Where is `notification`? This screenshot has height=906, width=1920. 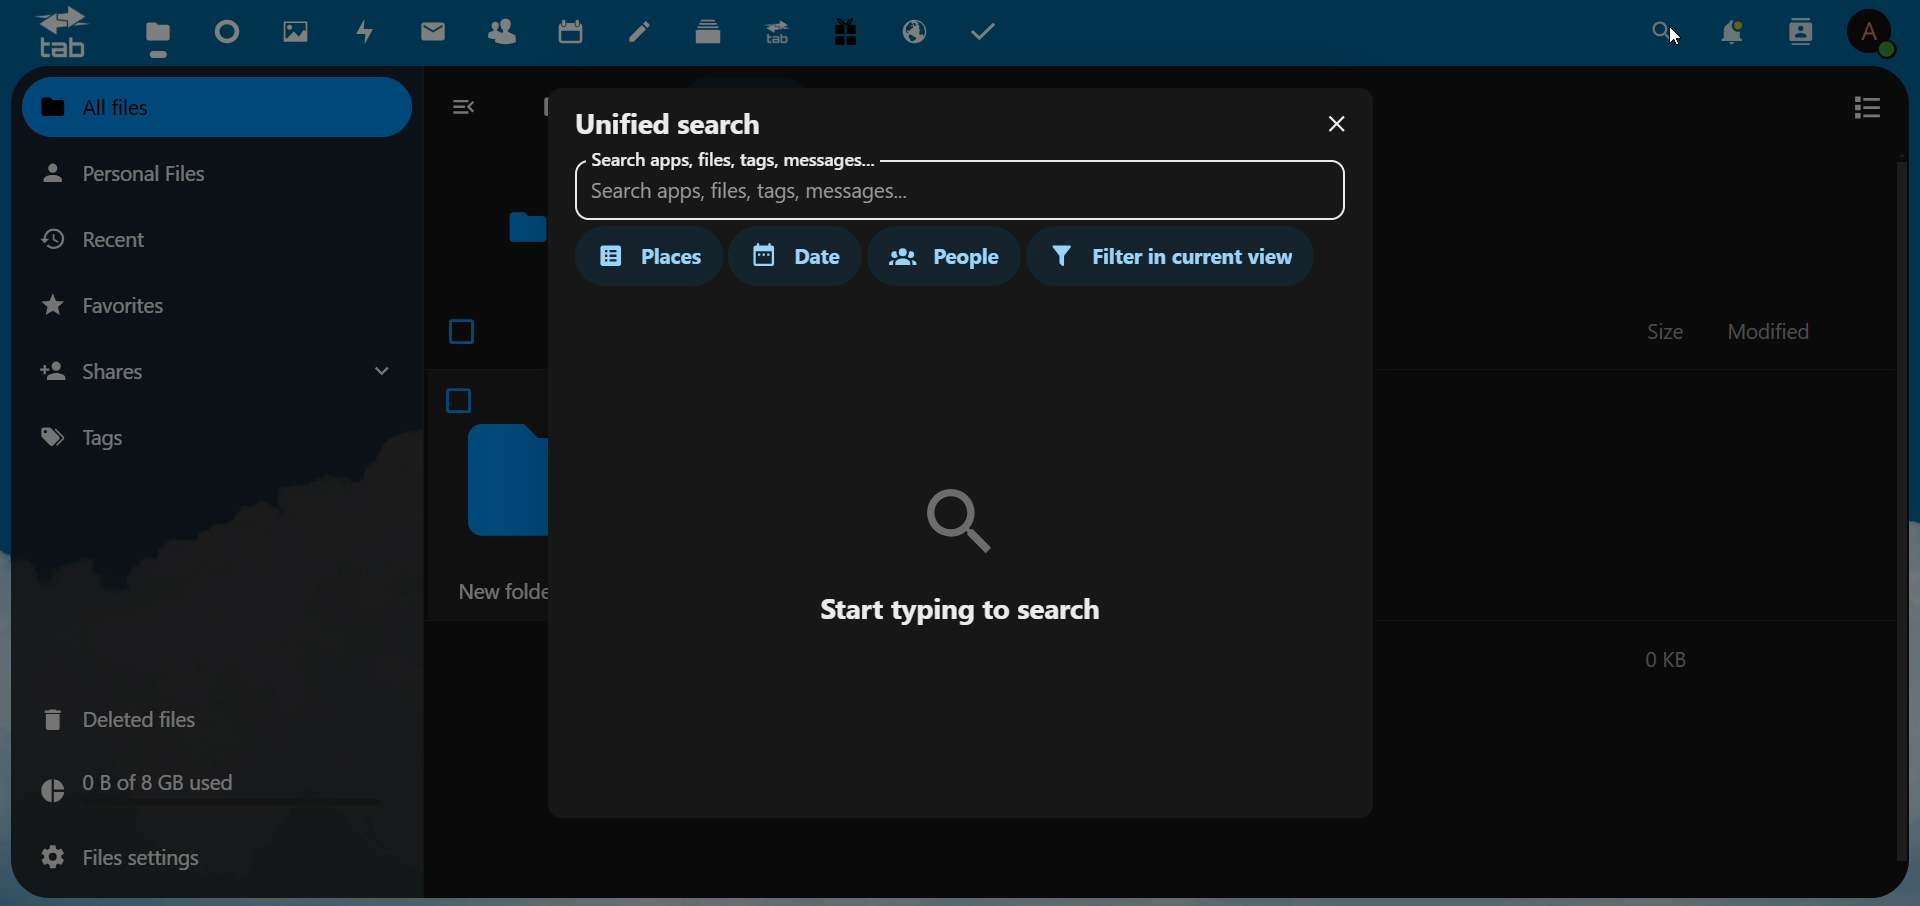 notification is located at coordinates (1736, 30).